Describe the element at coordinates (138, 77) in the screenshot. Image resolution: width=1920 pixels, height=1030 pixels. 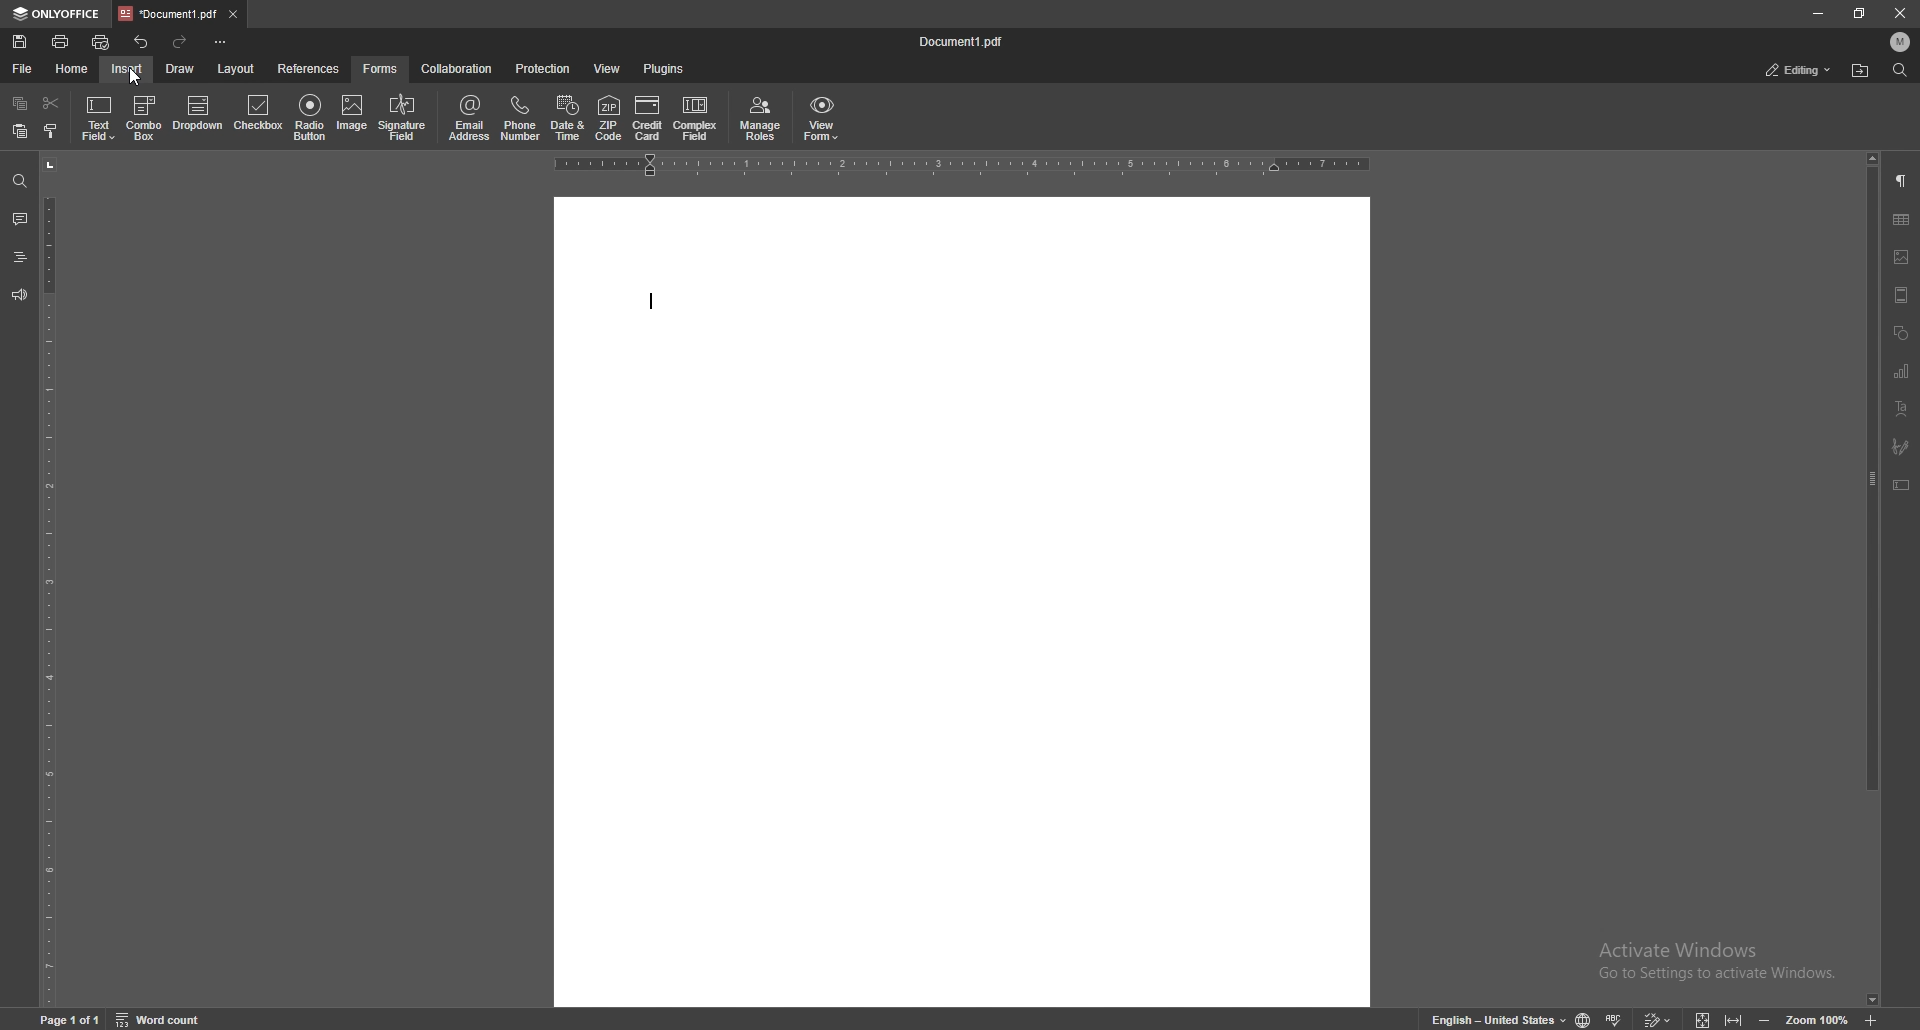
I see `cursor` at that location.